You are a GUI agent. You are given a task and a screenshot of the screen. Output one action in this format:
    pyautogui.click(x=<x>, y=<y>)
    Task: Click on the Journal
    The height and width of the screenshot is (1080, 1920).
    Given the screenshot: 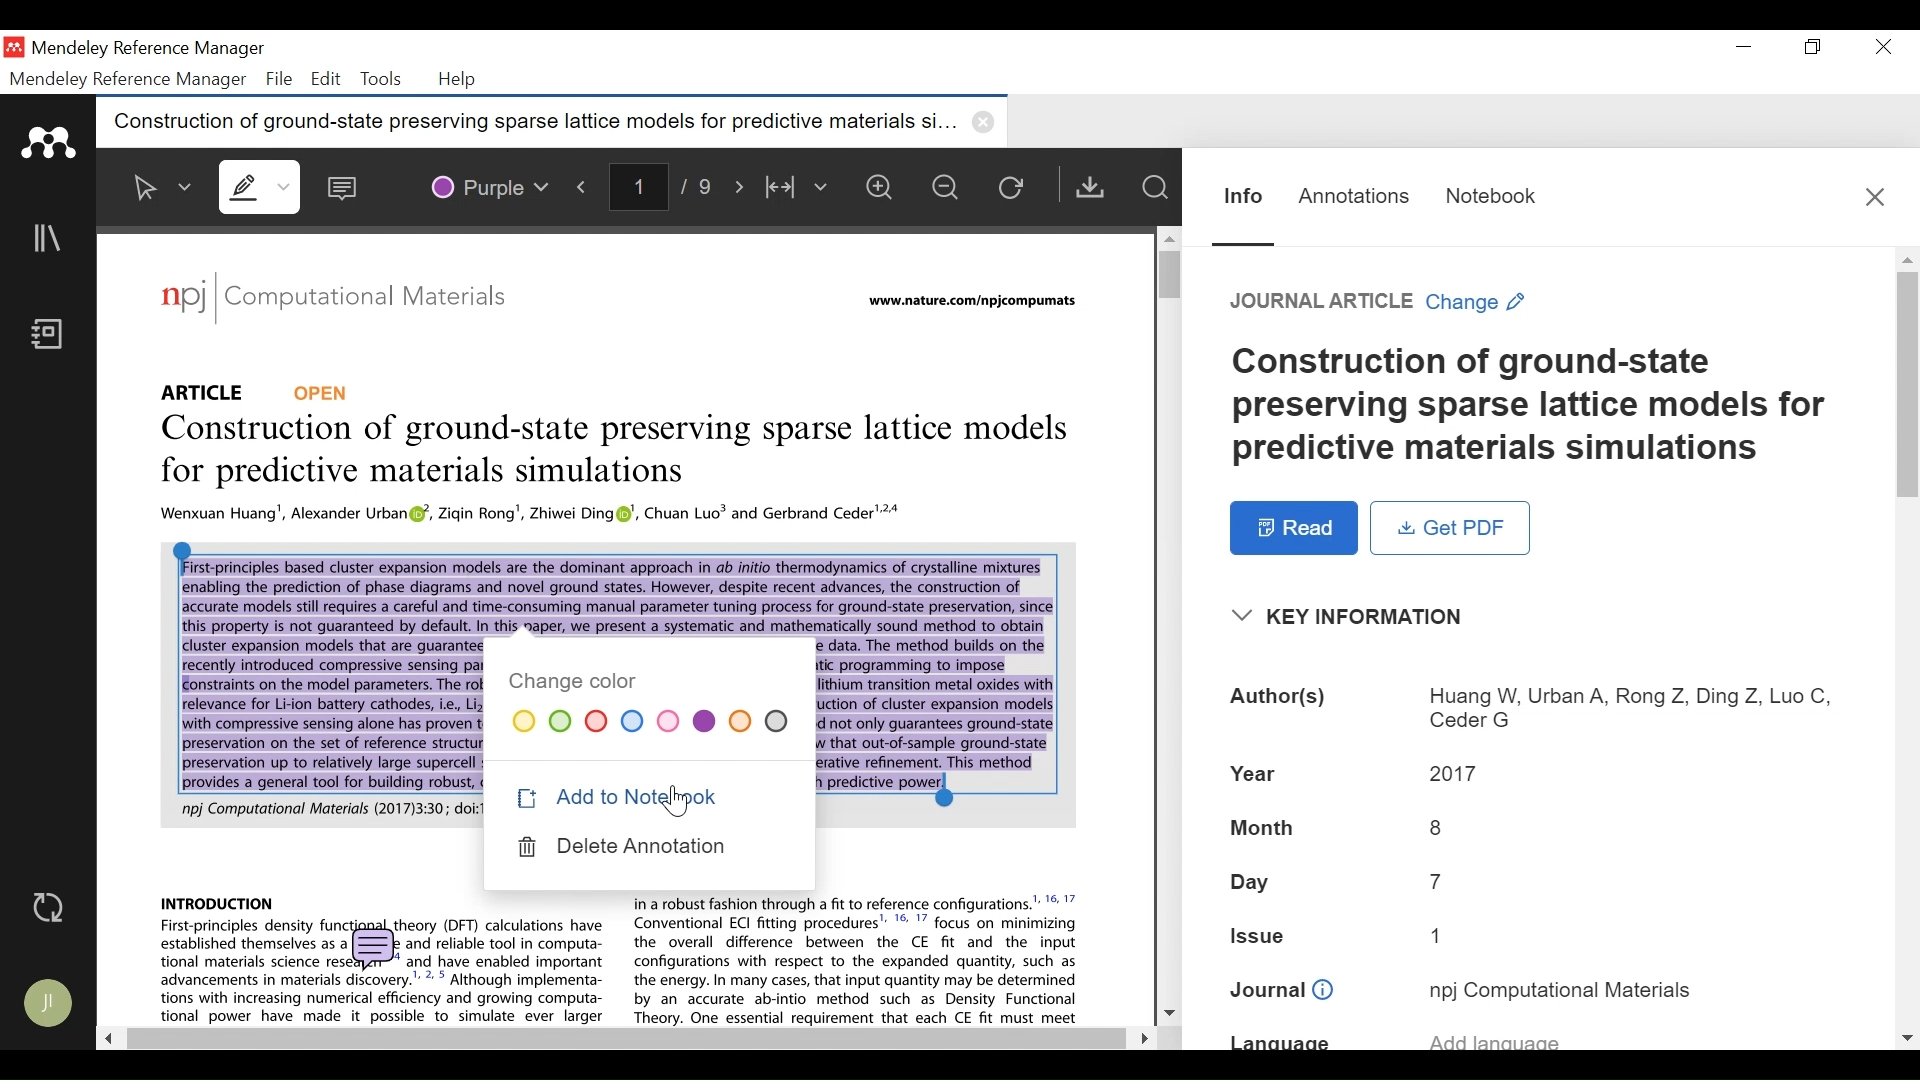 What is the action you would take?
    pyautogui.click(x=381, y=300)
    